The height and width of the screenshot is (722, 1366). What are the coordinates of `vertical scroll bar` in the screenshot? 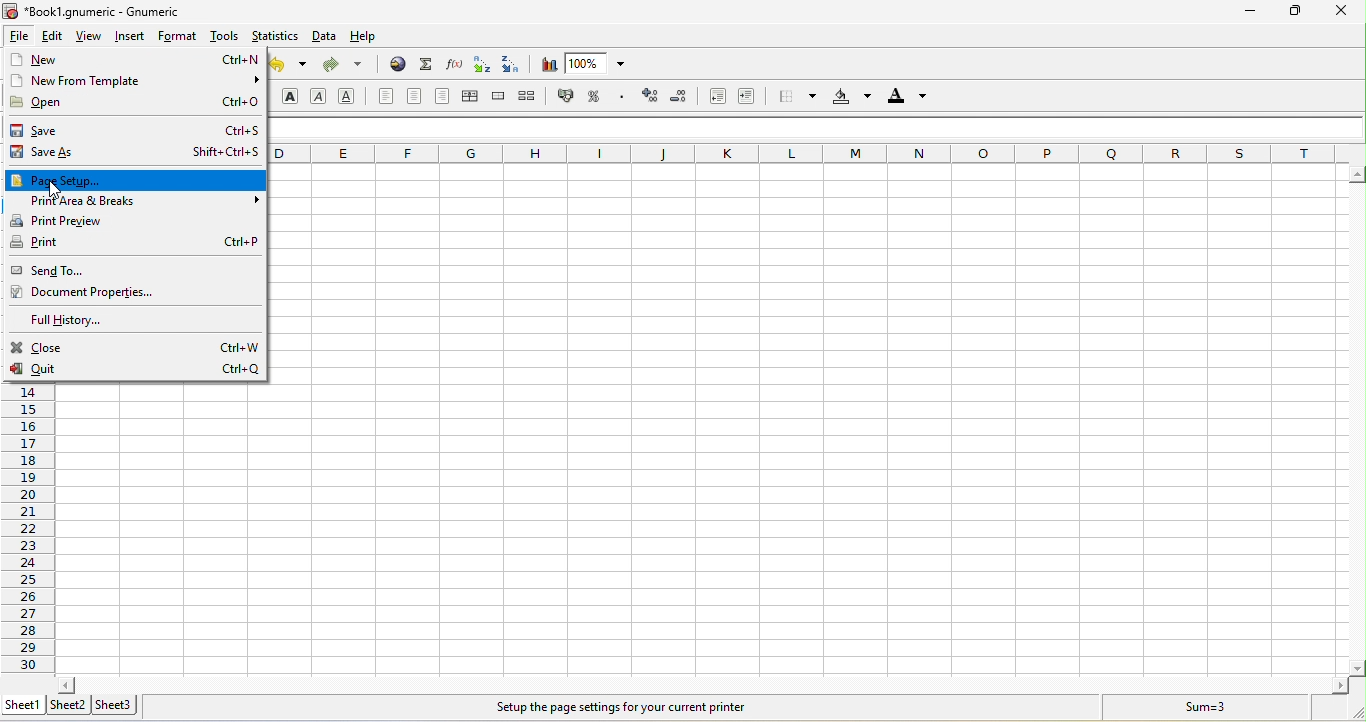 It's located at (1357, 421).